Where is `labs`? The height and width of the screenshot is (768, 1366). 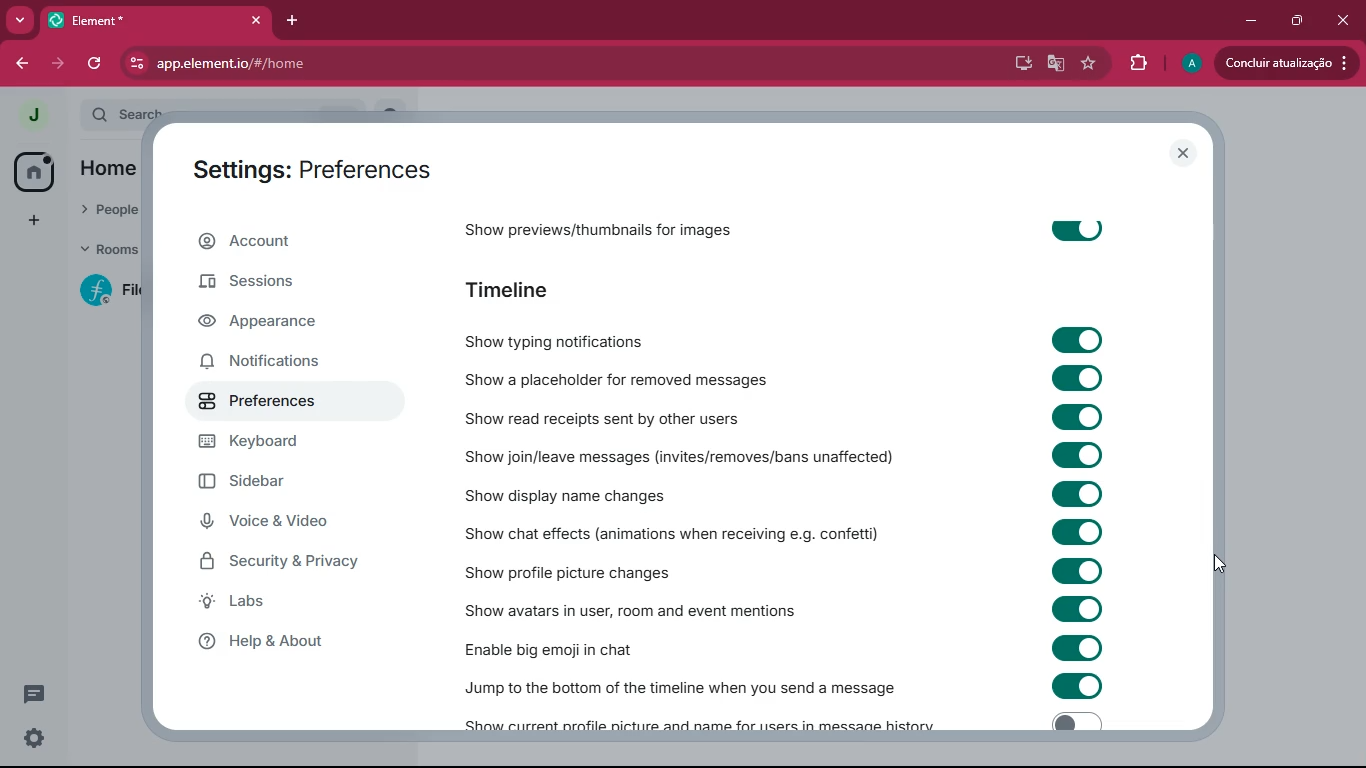 labs is located at coordinates (273, 606).